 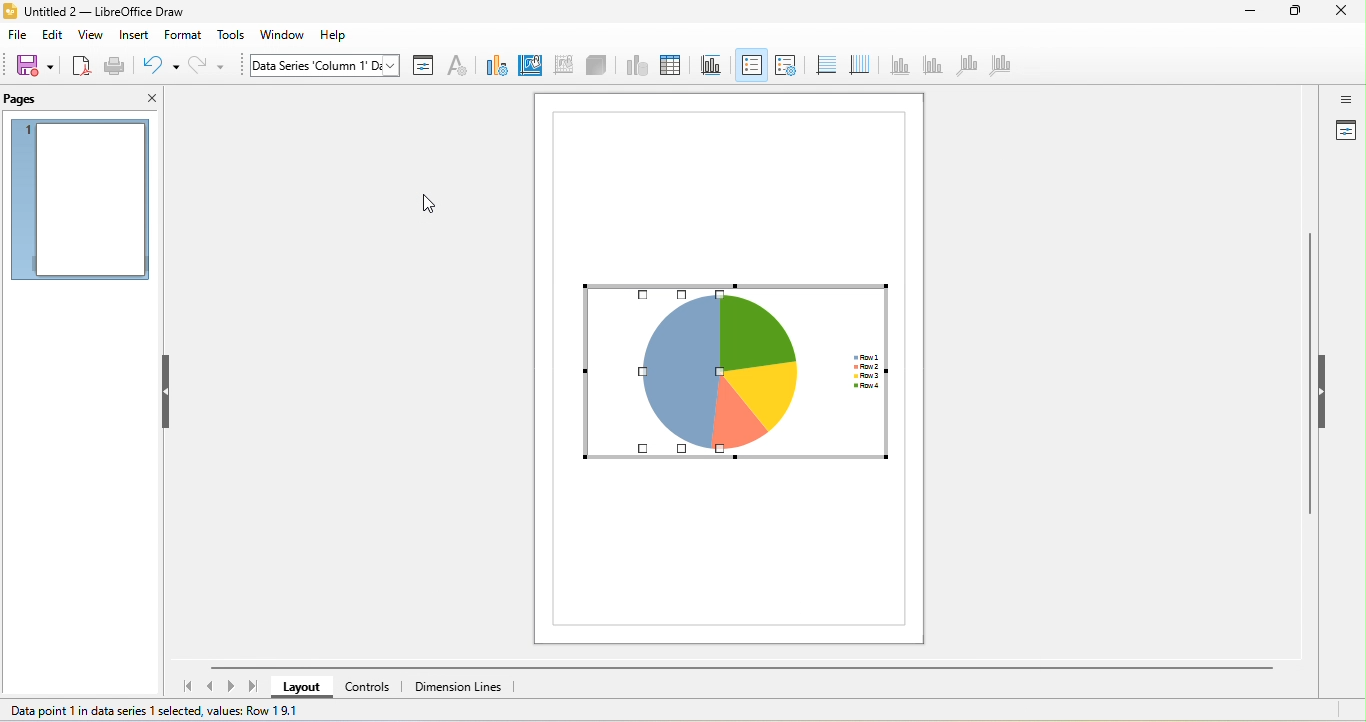 I want to click on previous, so click(x=213, y=684).